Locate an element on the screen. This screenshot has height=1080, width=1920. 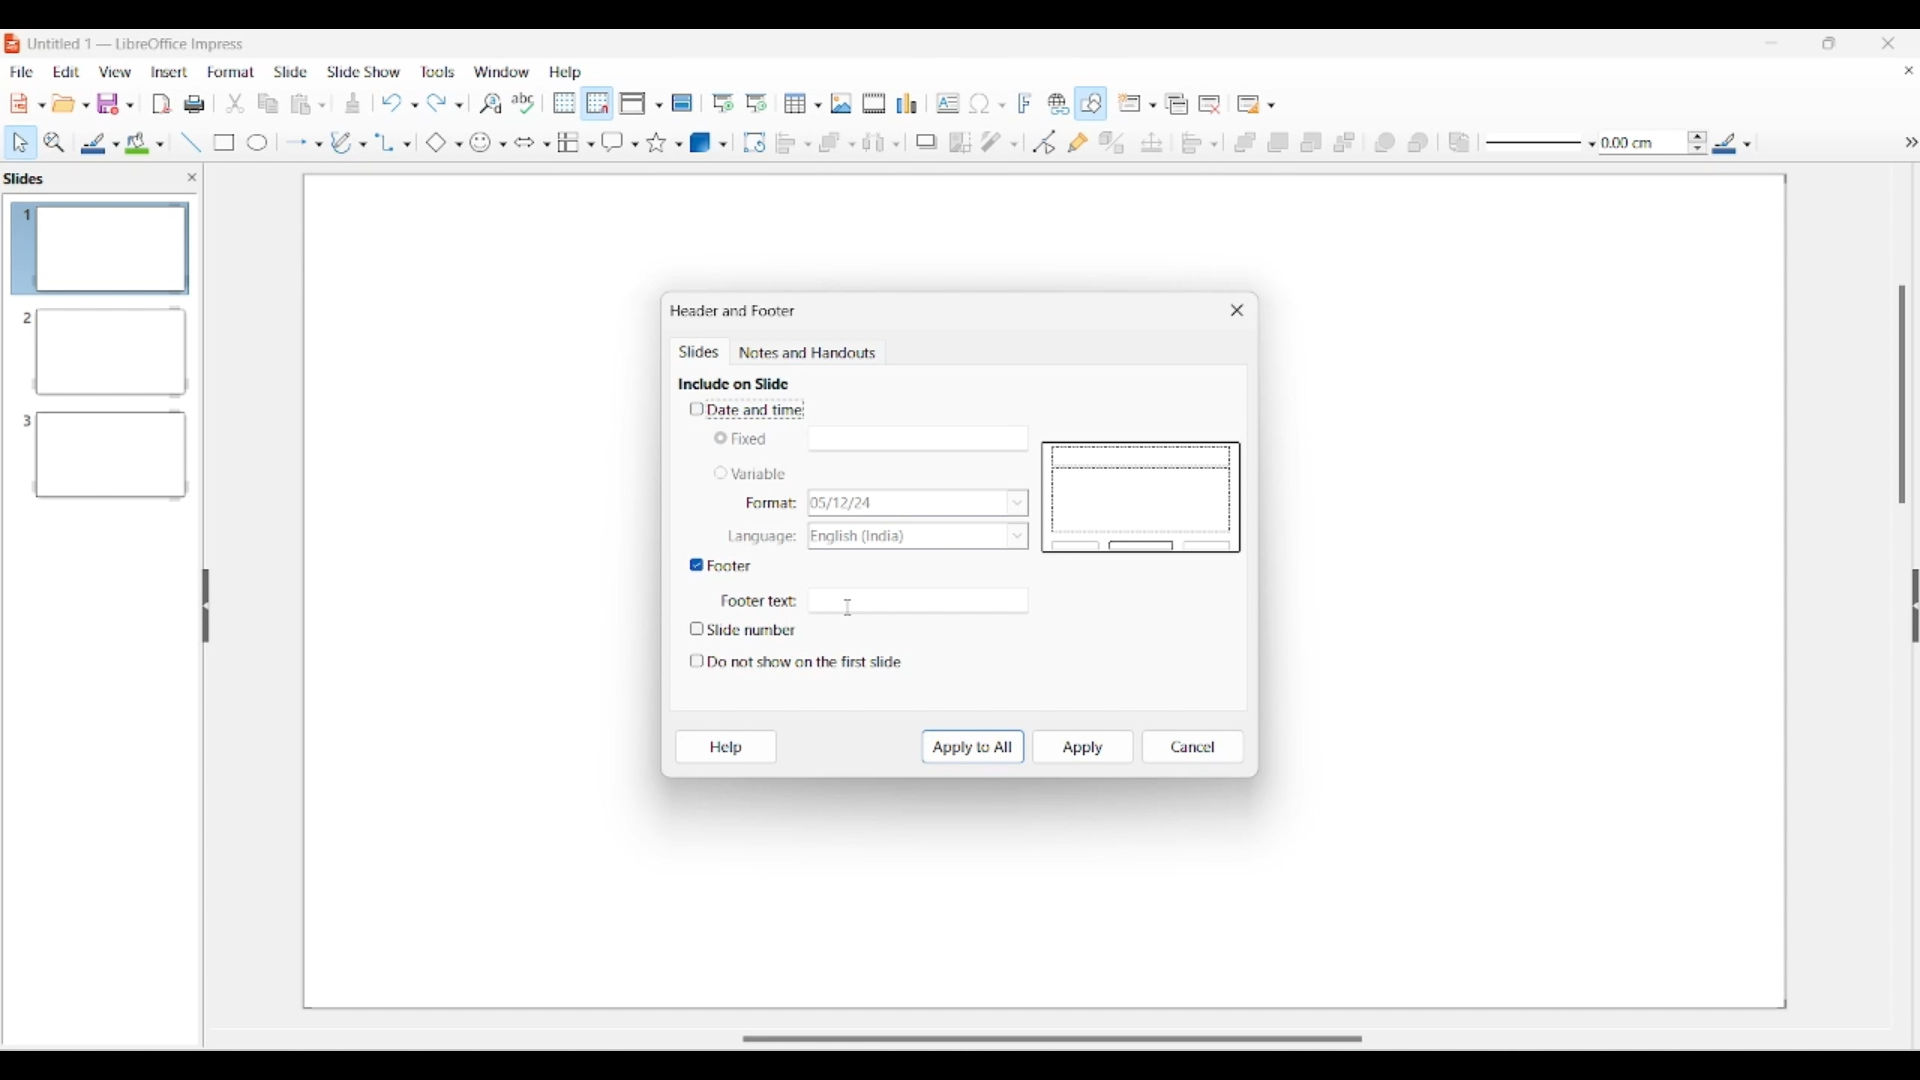
Behind object is located at coordinates (1418, 142).